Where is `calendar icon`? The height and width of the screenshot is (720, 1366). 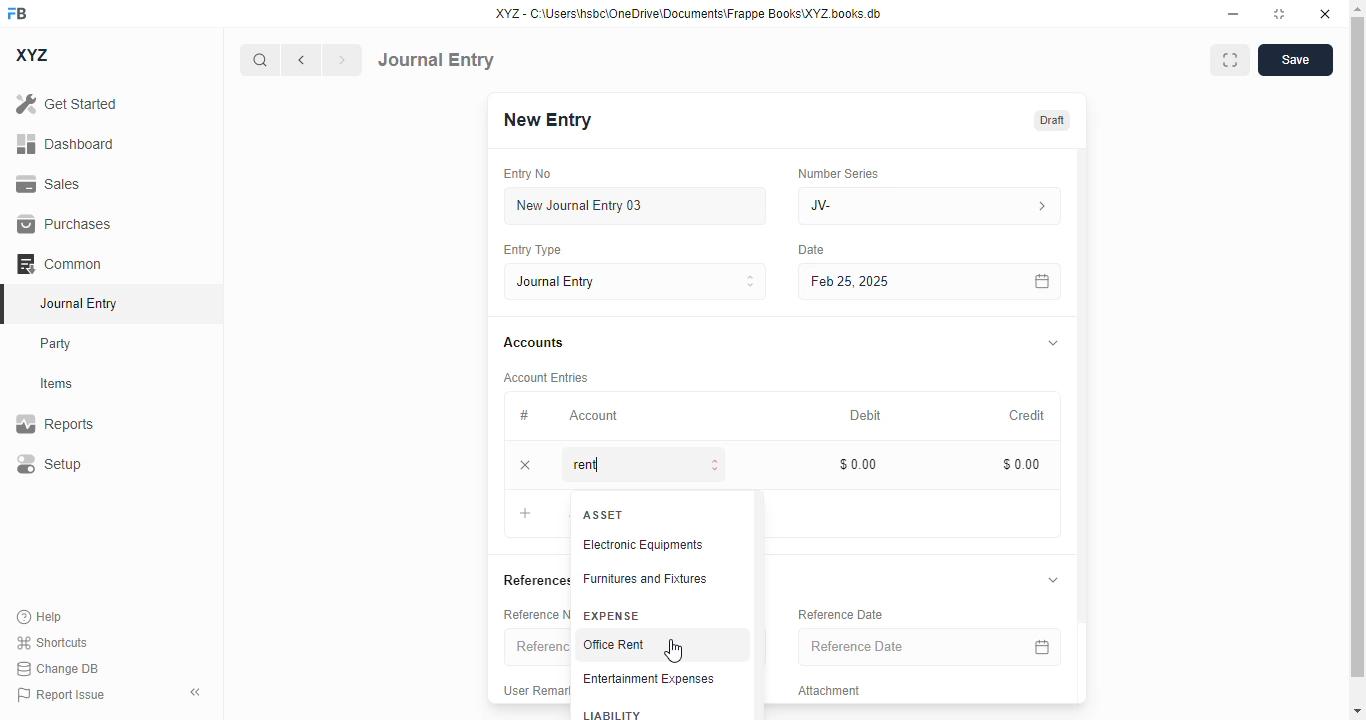 calendar icon is located at coordinates (1039, 645).